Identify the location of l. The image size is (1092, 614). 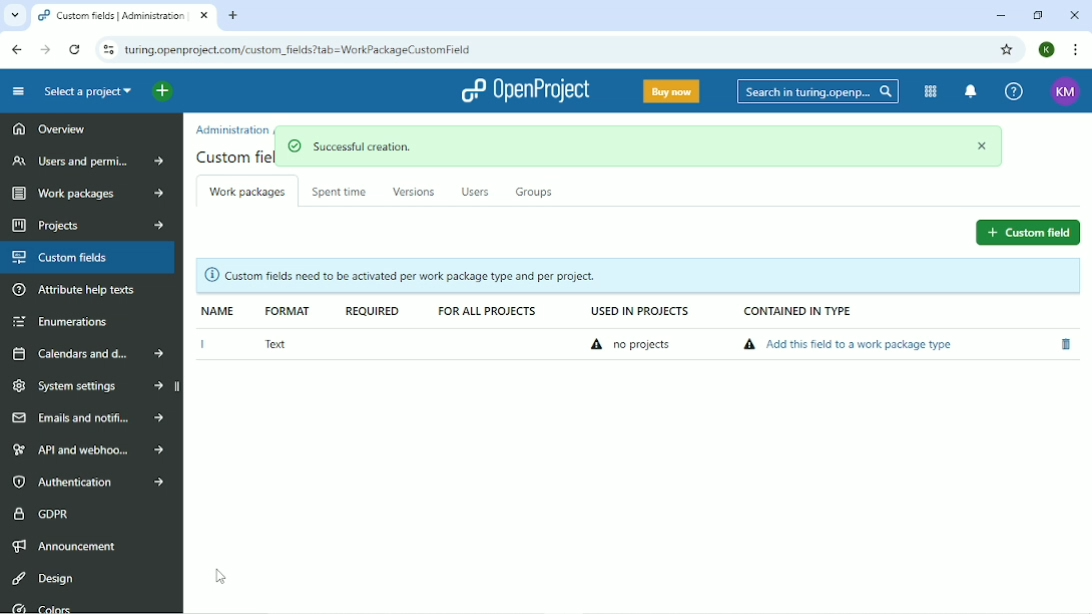
(199, 345).